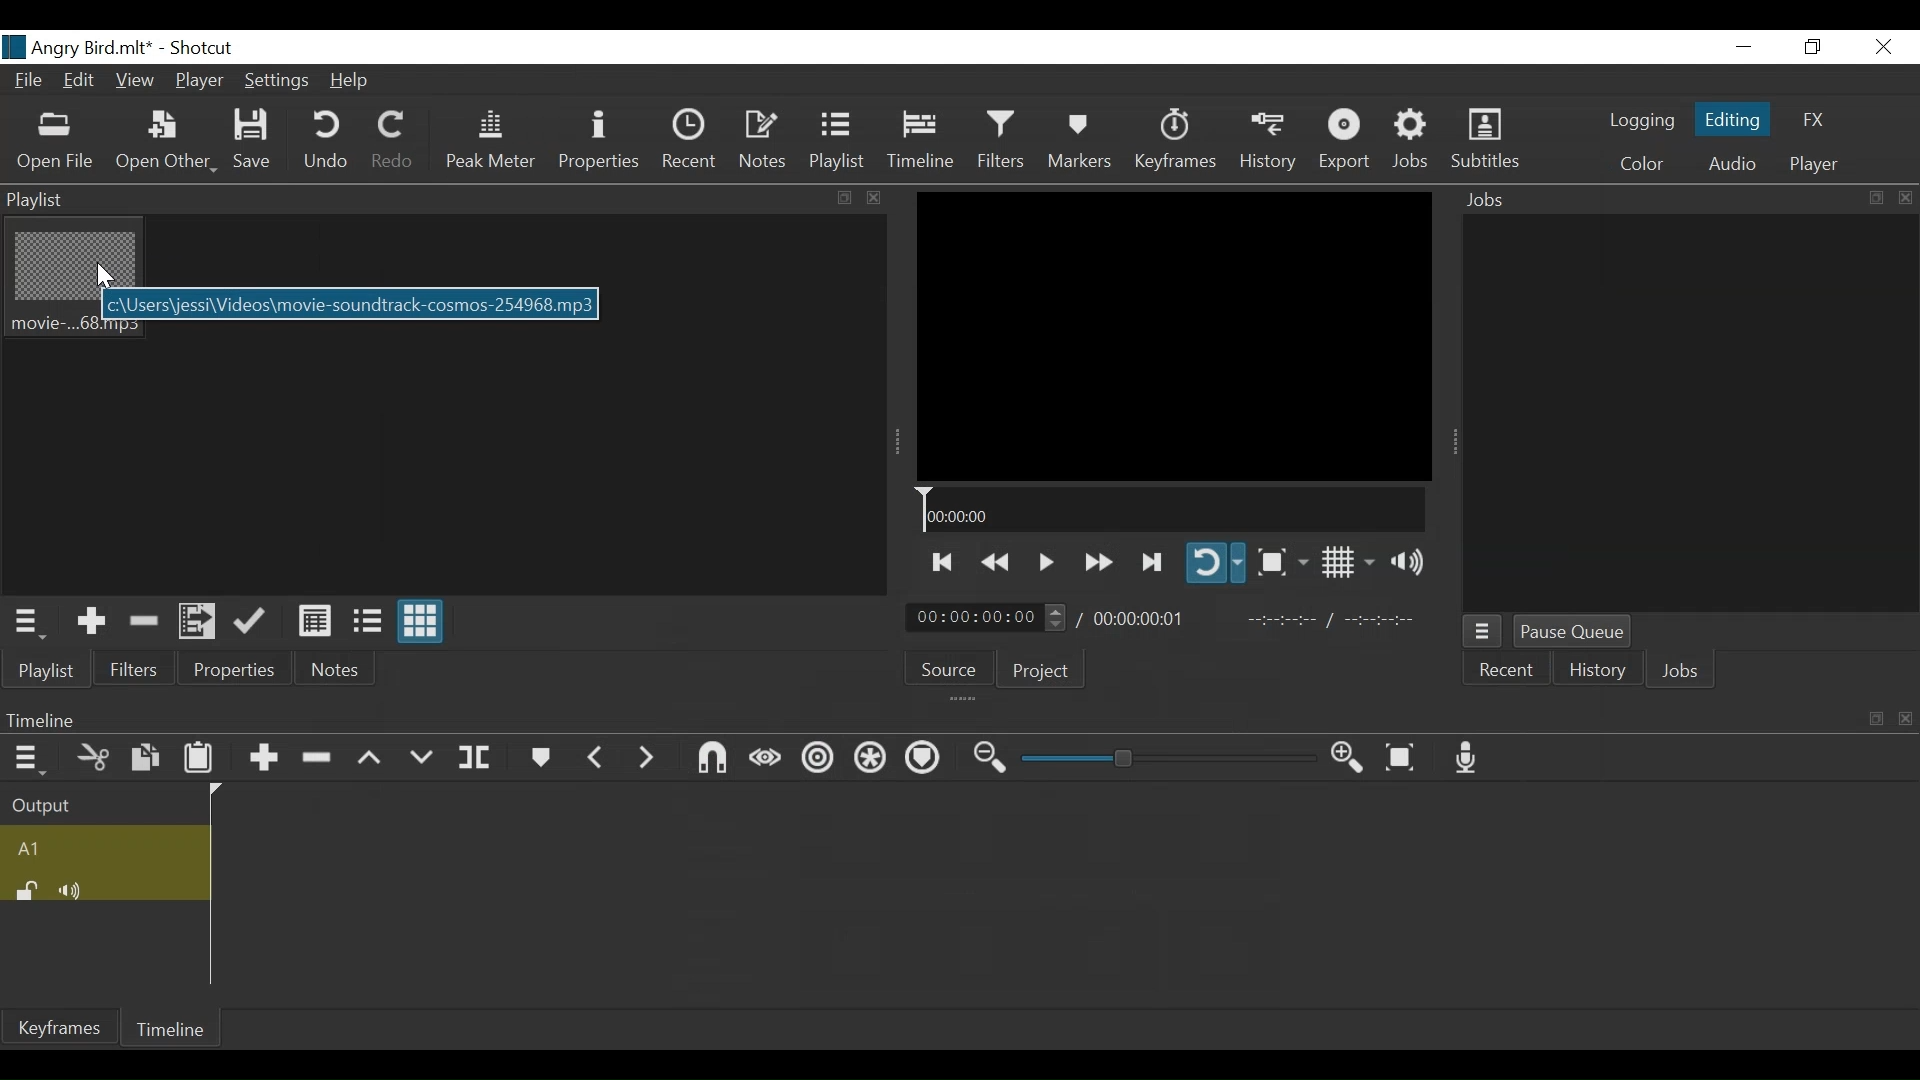  I want to click on Zoom to fit, so click(1403, 757).